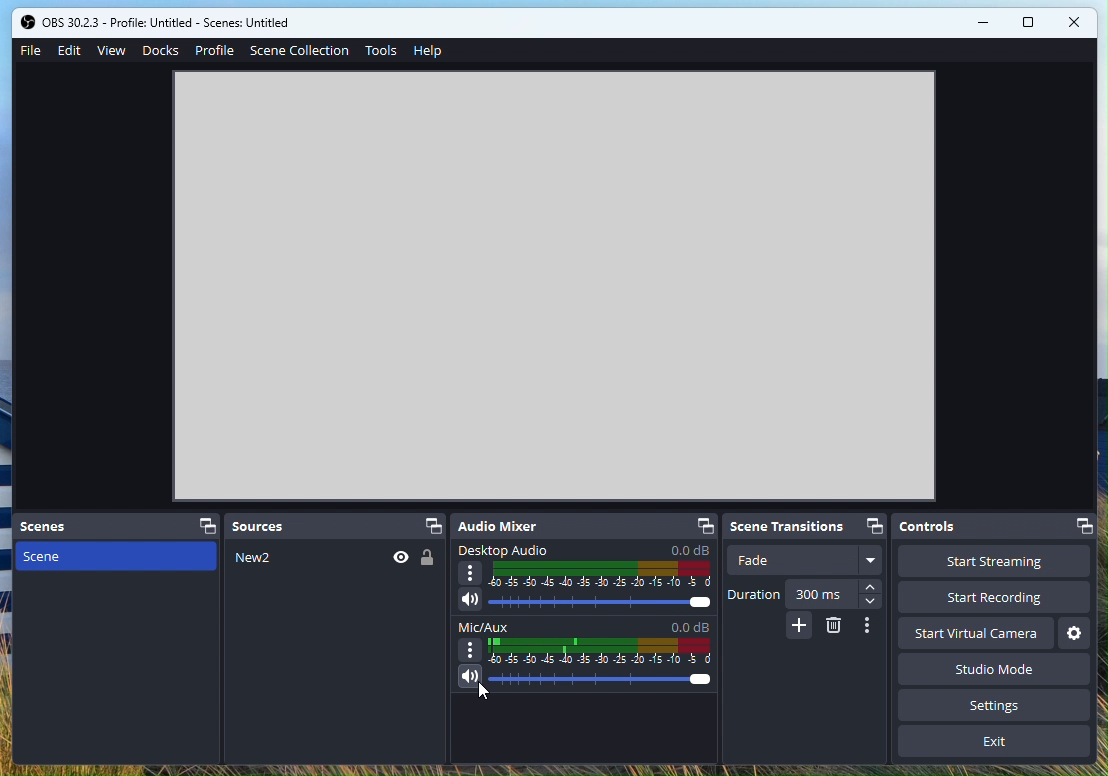 The image size is (1108, 776). I want to click on More, so click(798, 625).